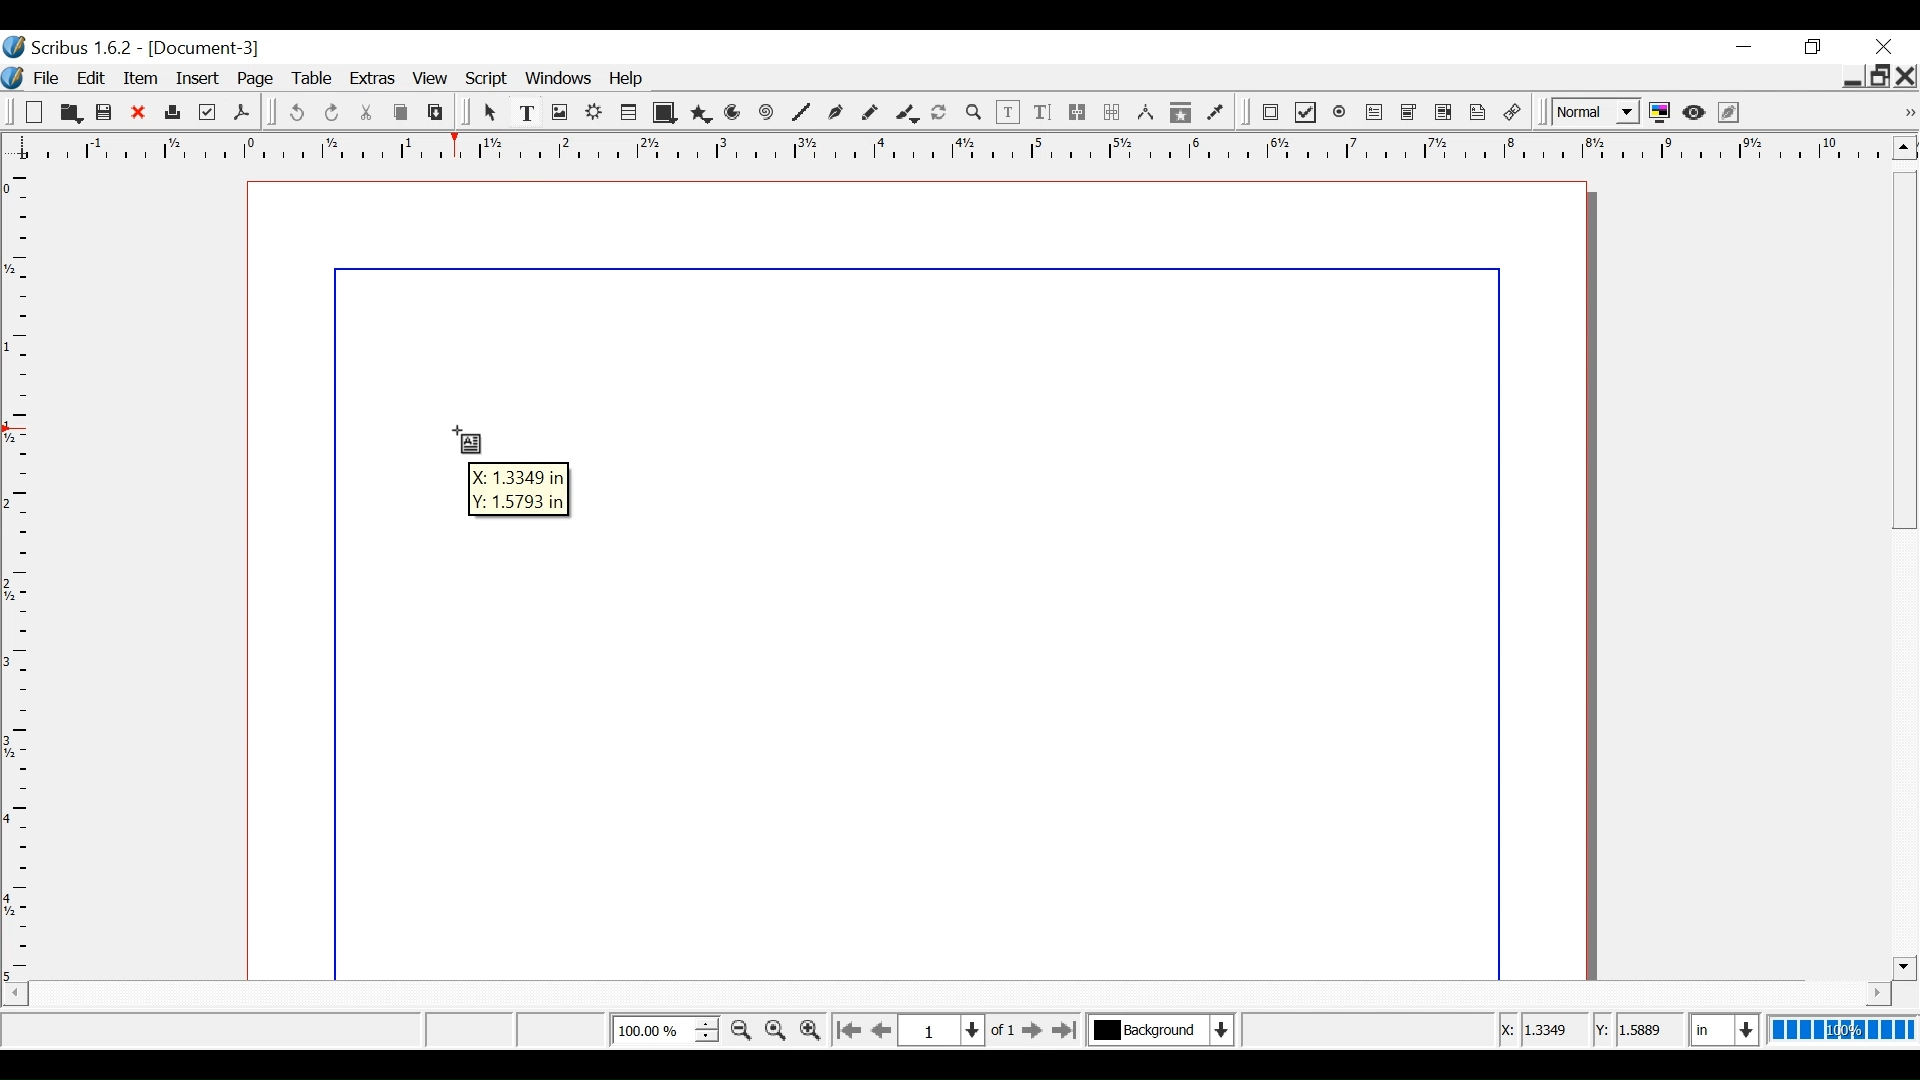  Describe the element at coordinates (457, 427) in the screenshot. I see `Cursor` at that location.